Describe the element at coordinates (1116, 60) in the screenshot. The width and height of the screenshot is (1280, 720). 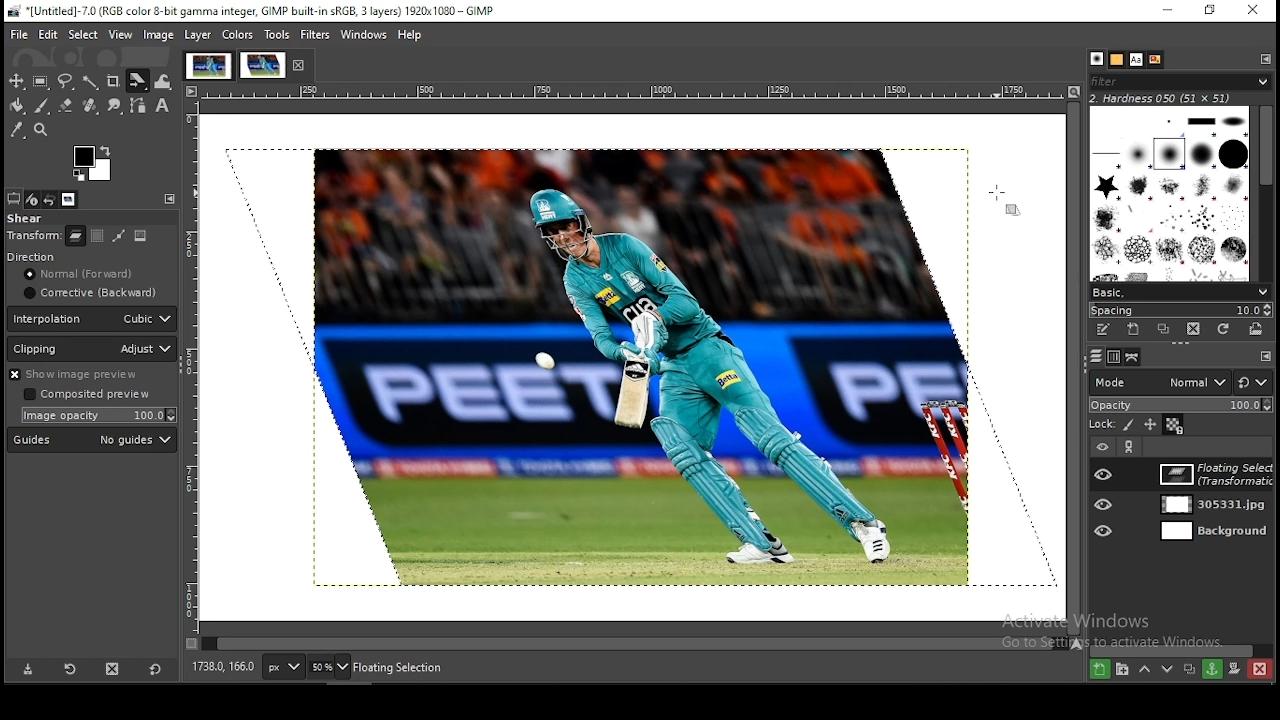
I see `brushes` at that location.